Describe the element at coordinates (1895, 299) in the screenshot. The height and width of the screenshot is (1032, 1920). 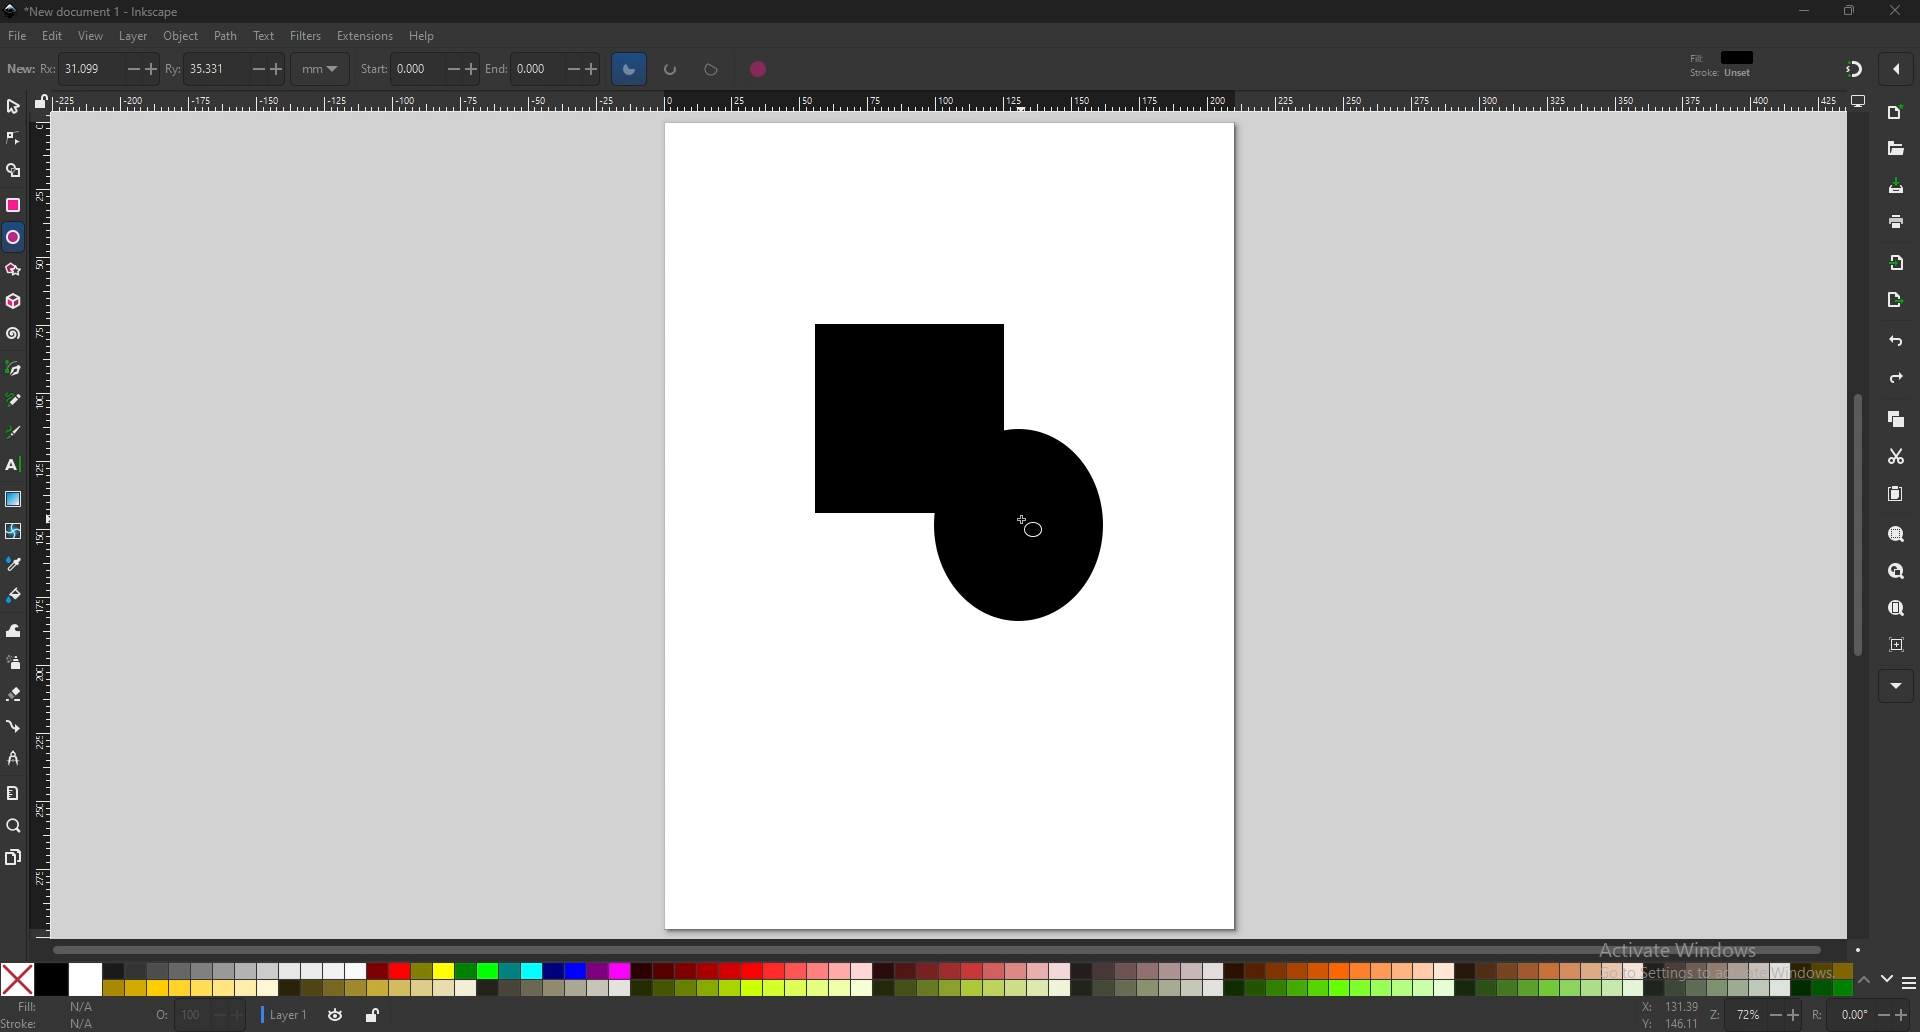
I see `export` at that location.